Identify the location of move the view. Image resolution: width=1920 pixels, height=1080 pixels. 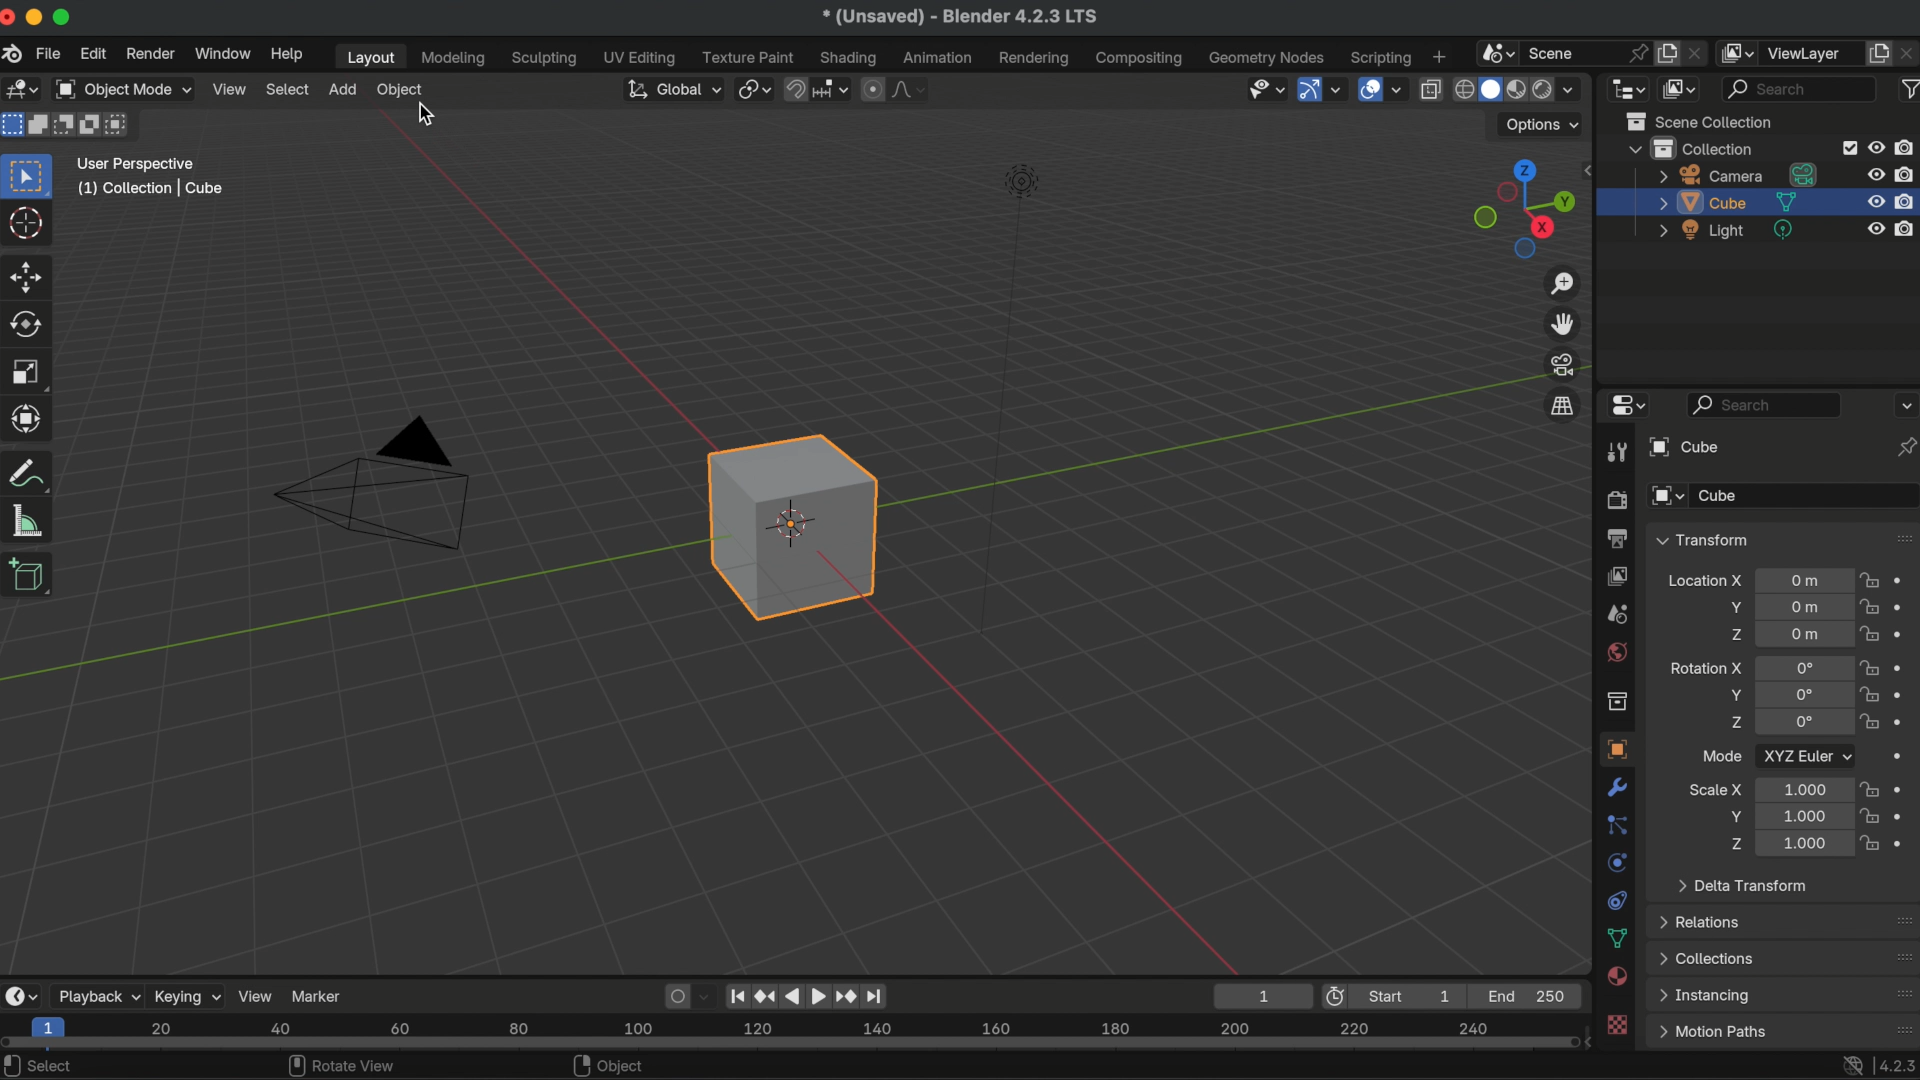
(1564, 323).